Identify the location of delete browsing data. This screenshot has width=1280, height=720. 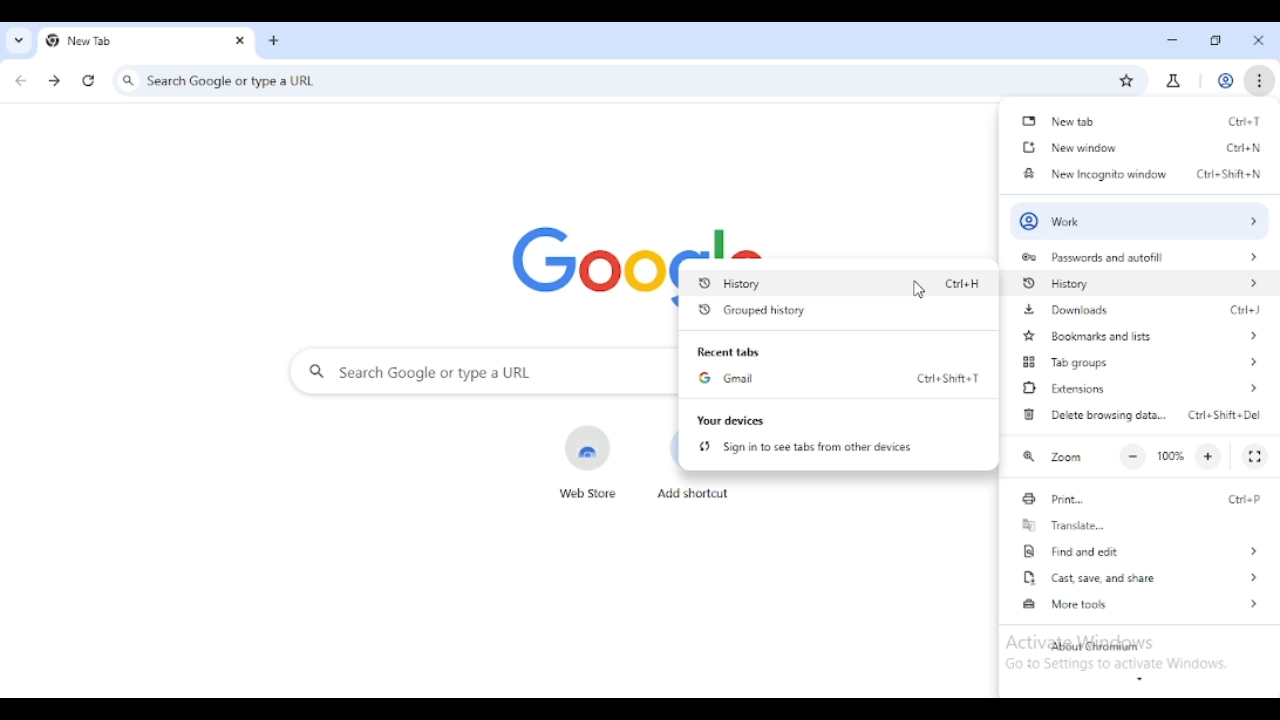
(1092, 413).